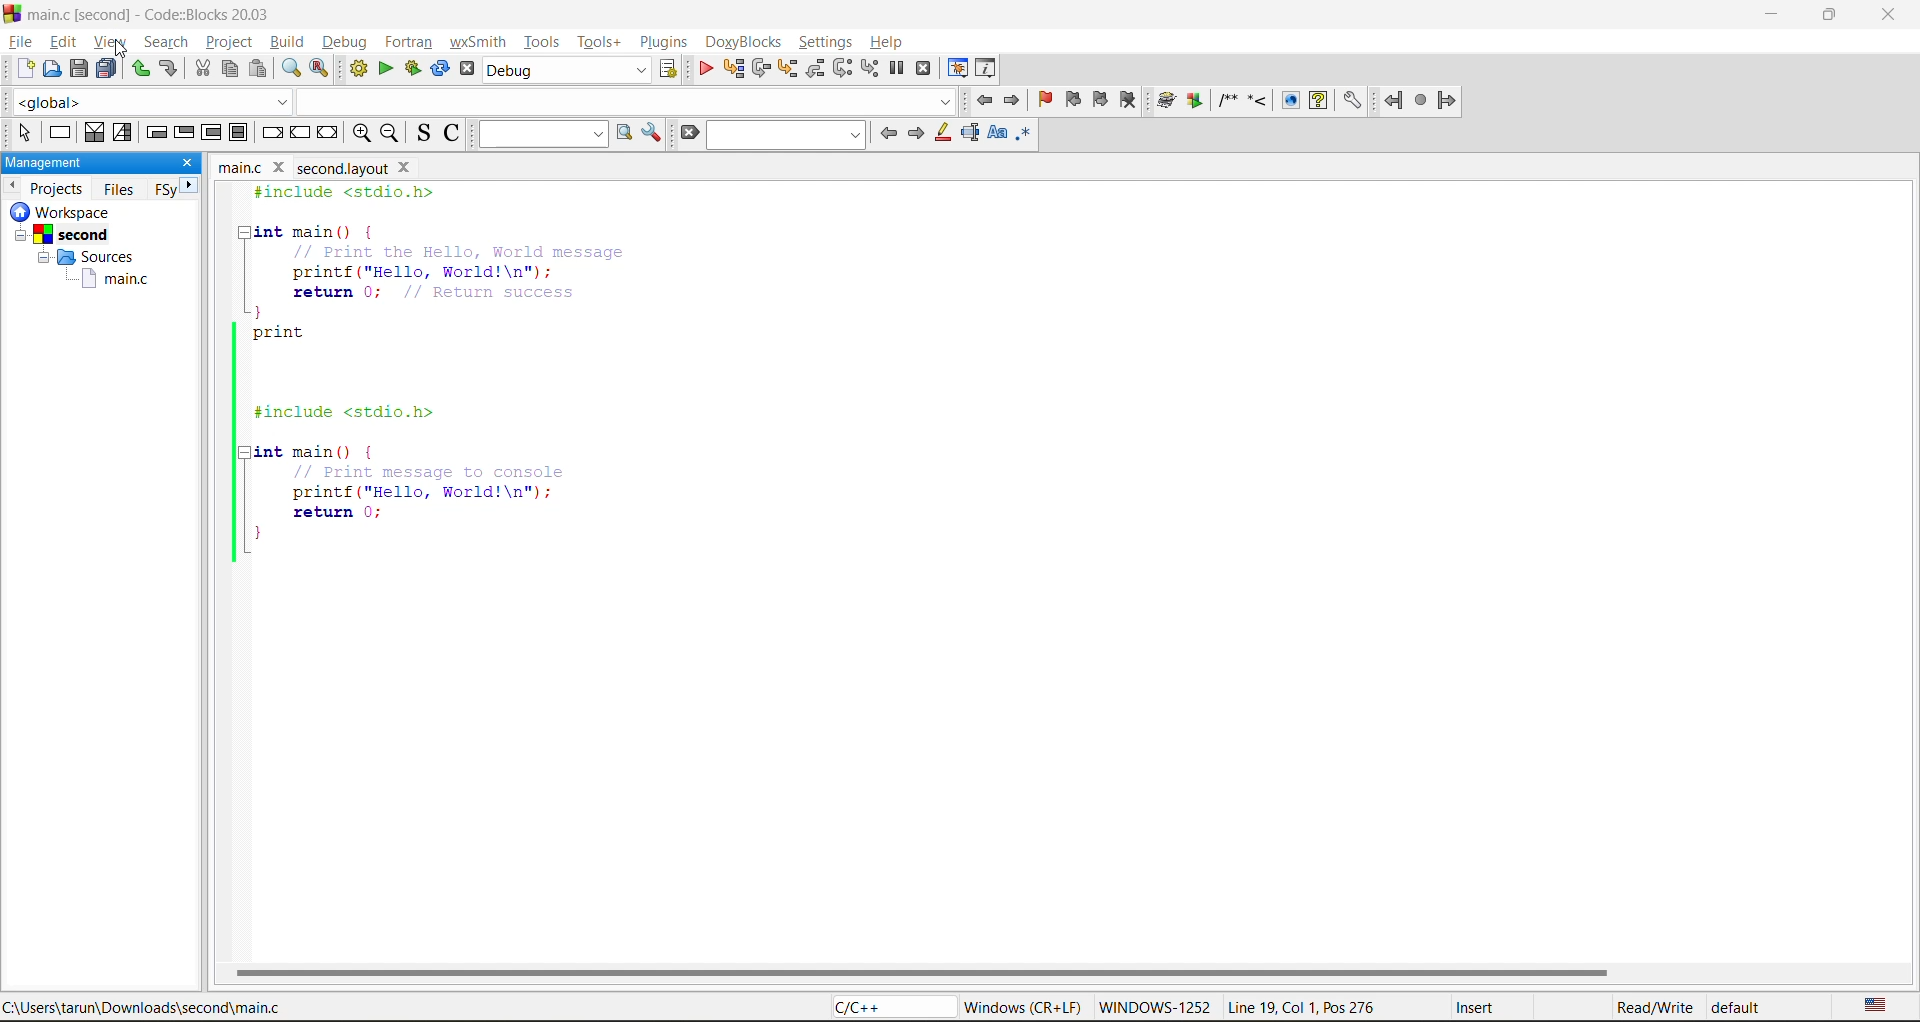 This screenshot has width=1920, height=1022. What do you see at coordinates (60, 134) in the screenshot?
I see `instruction` at bounding box center [60, 134].